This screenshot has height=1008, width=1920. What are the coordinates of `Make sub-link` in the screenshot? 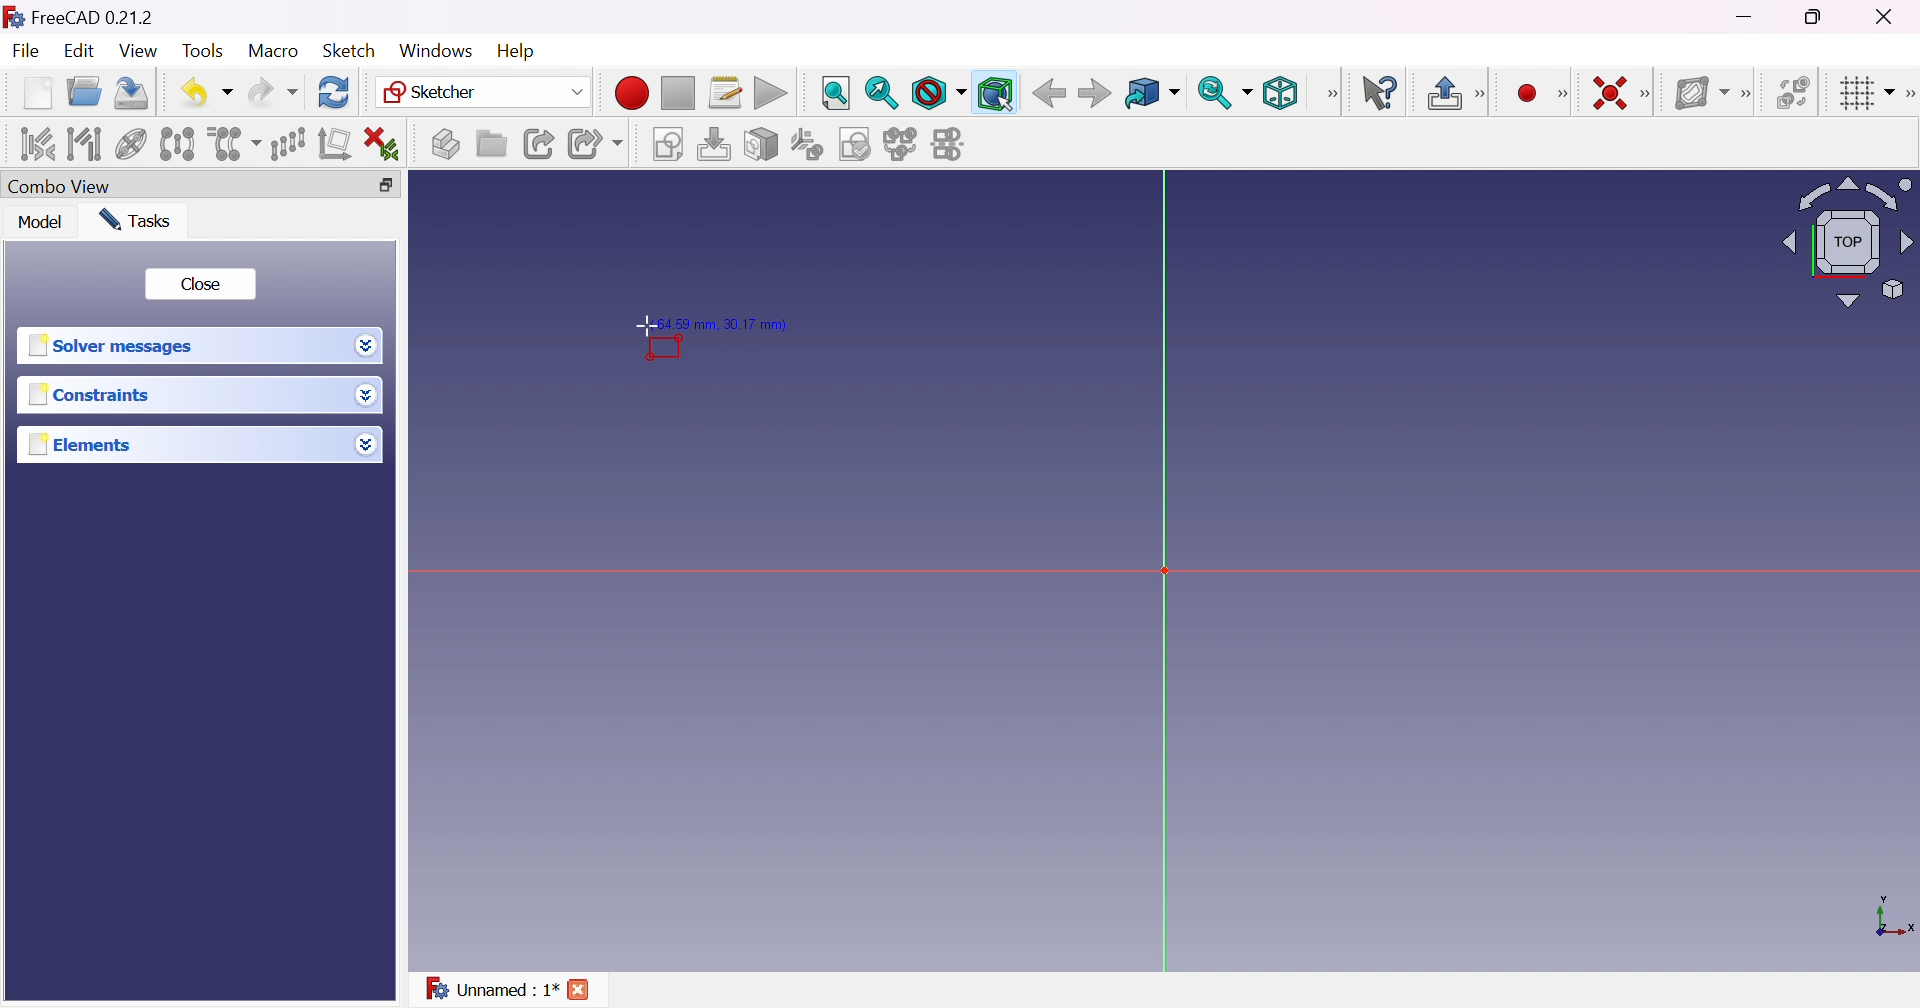 It's located at (595, 144).